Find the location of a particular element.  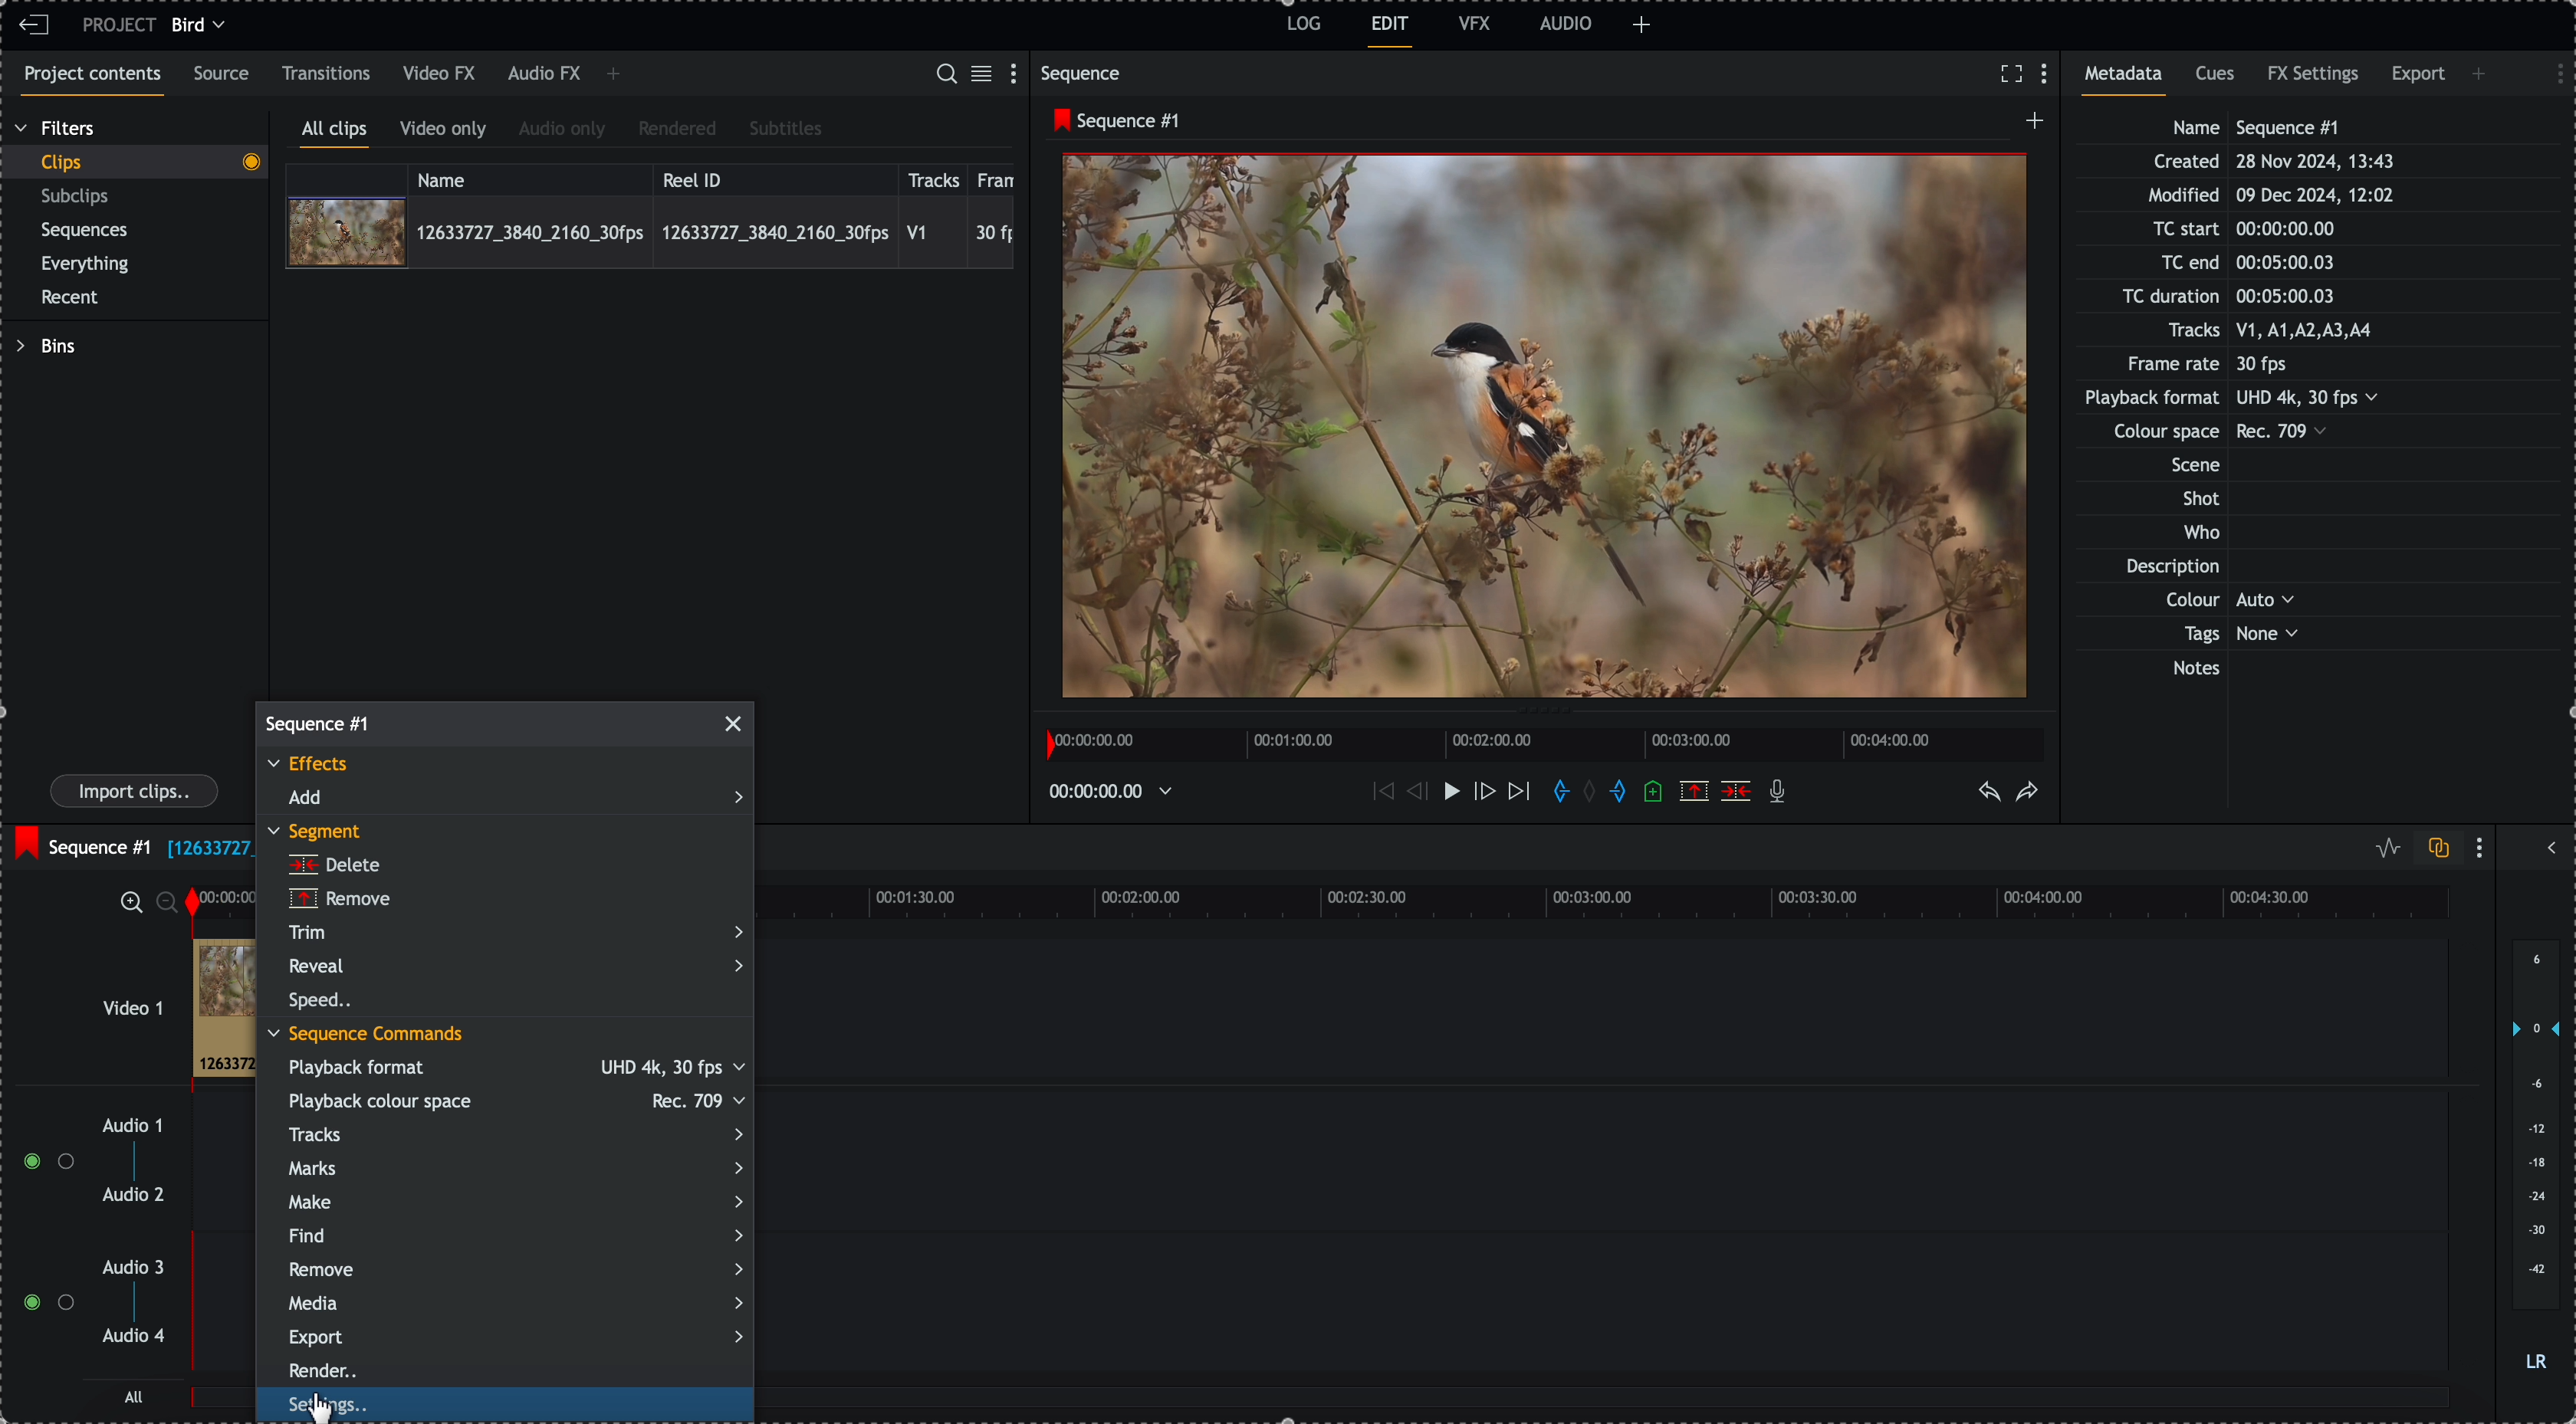

cursor is located at coordinates (341, 1408).